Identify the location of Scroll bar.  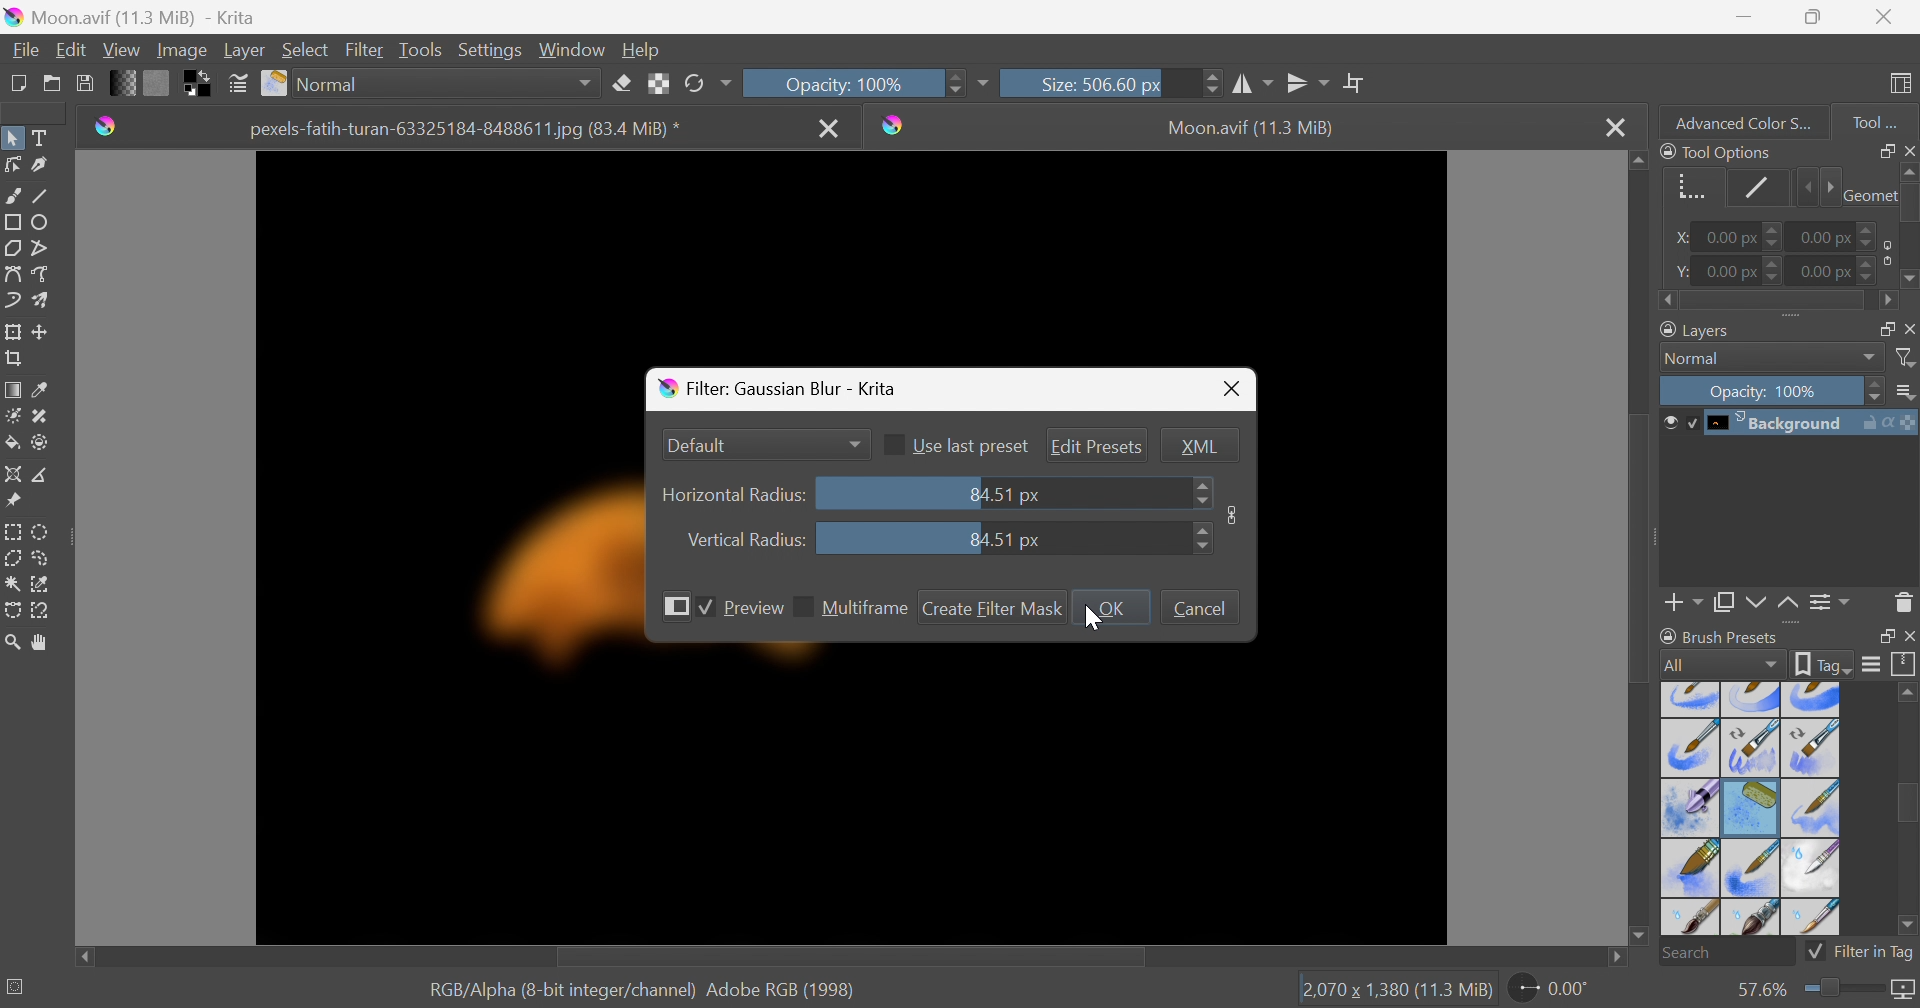
(1642, 547).